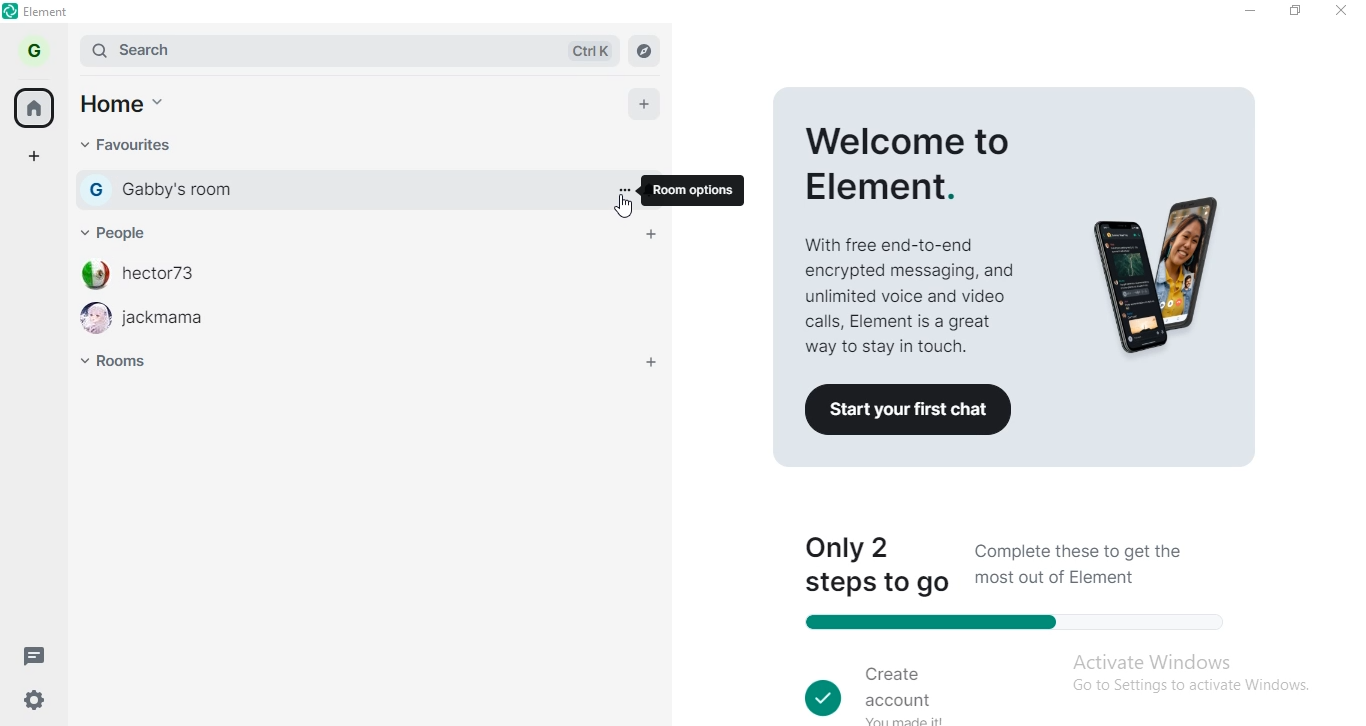 The width and height of the screenshot is (1366, 726). Describe the element at coordinates (1159, 277) in the screenshot. I see `image` at that location.